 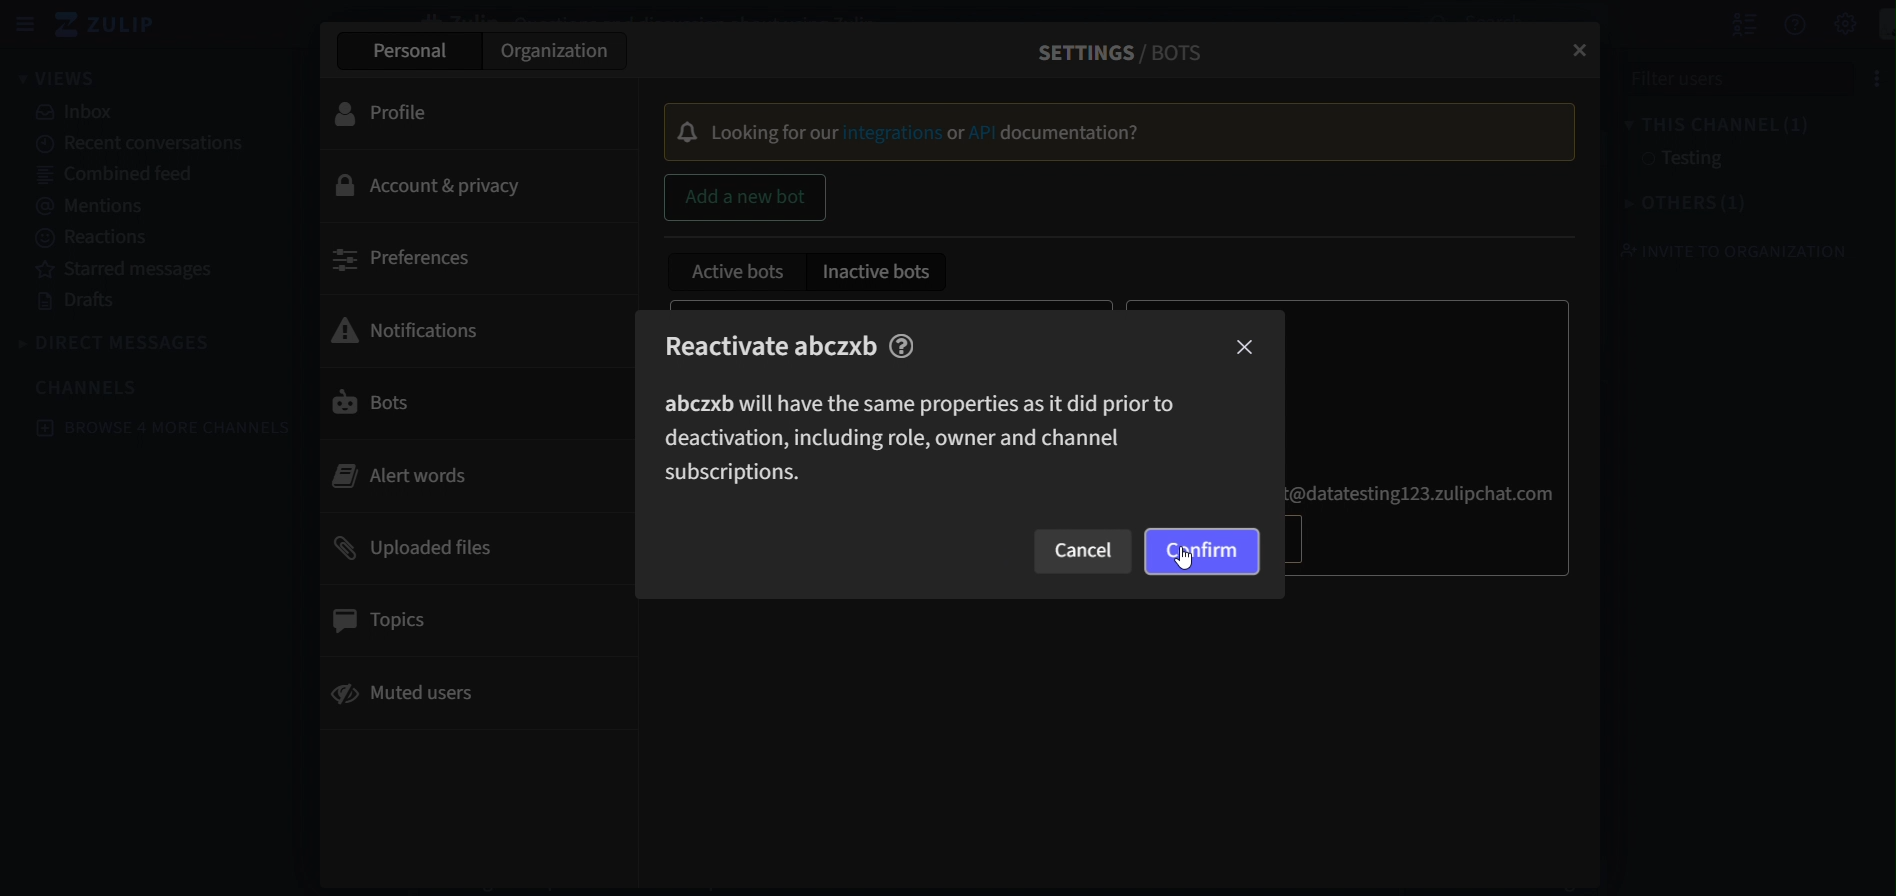 I want to click on hide sidebar, so click(x=21, y=27).